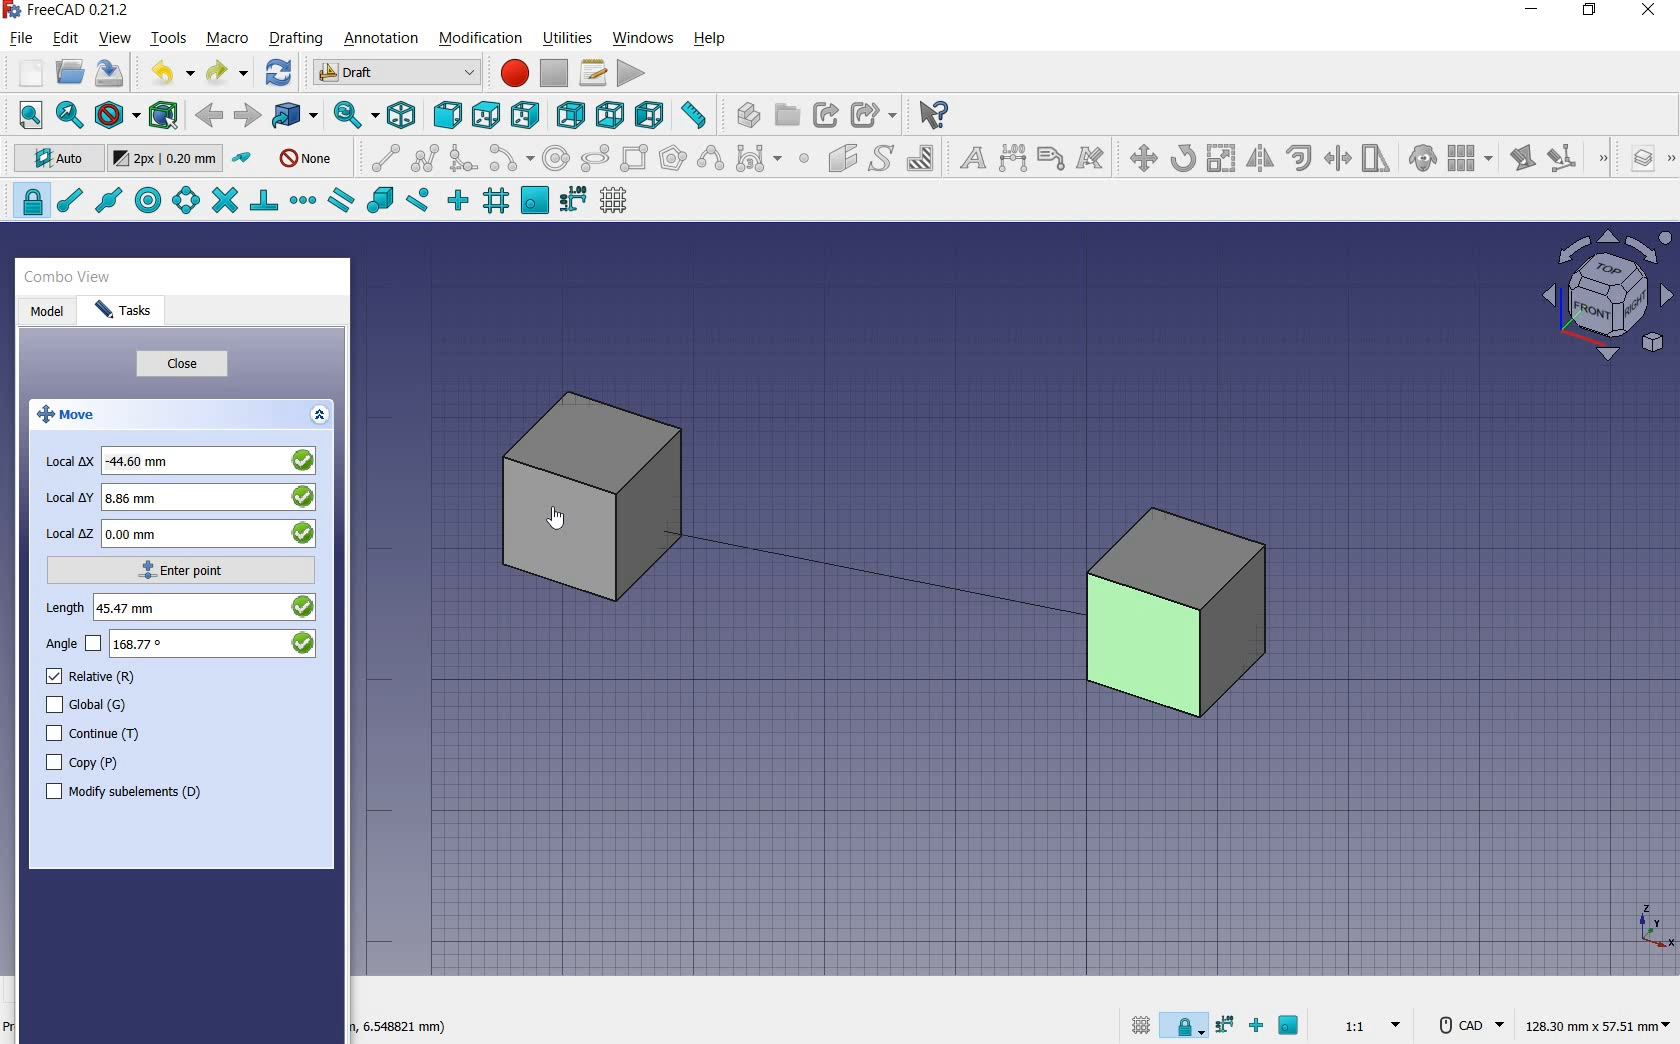 Image resolution: width=1680 pixels, height=1044 pixels. What do you see at coordinates (279, 73) in the screenshot?
I see `refresh` at bounding box center [279, 73].